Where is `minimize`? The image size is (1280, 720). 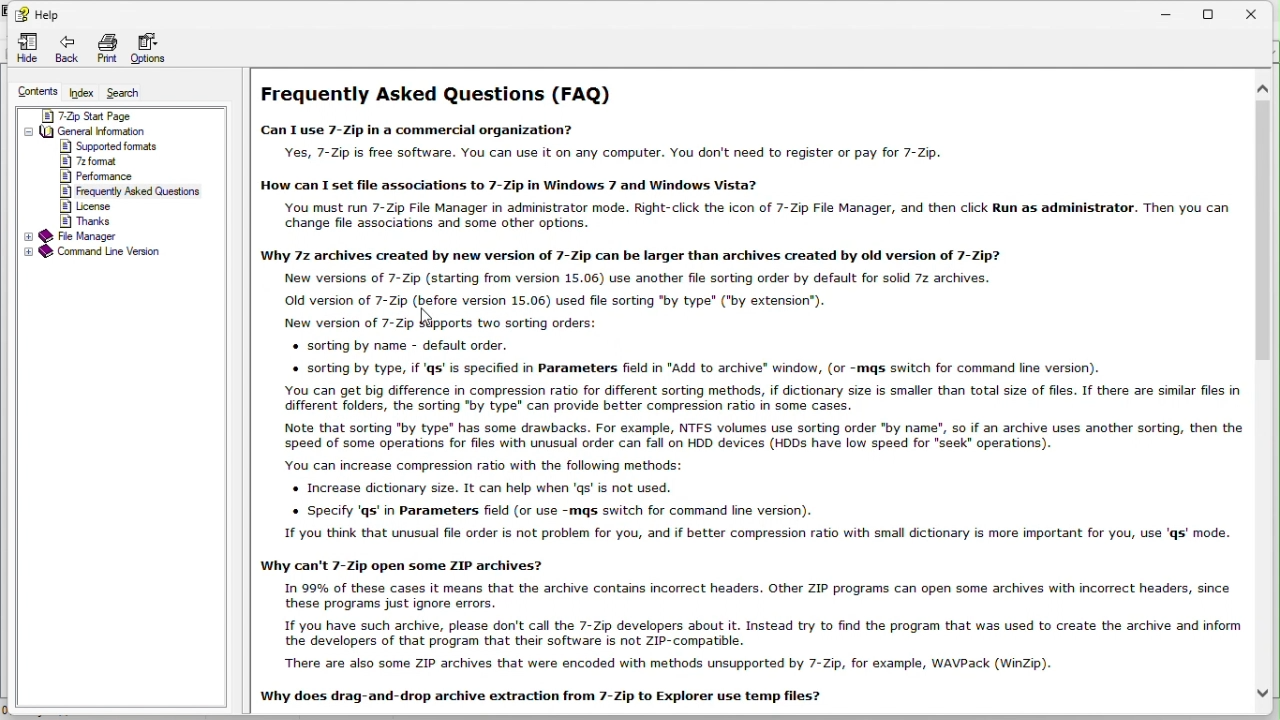 minimize is located at coordinates (1167, 11).